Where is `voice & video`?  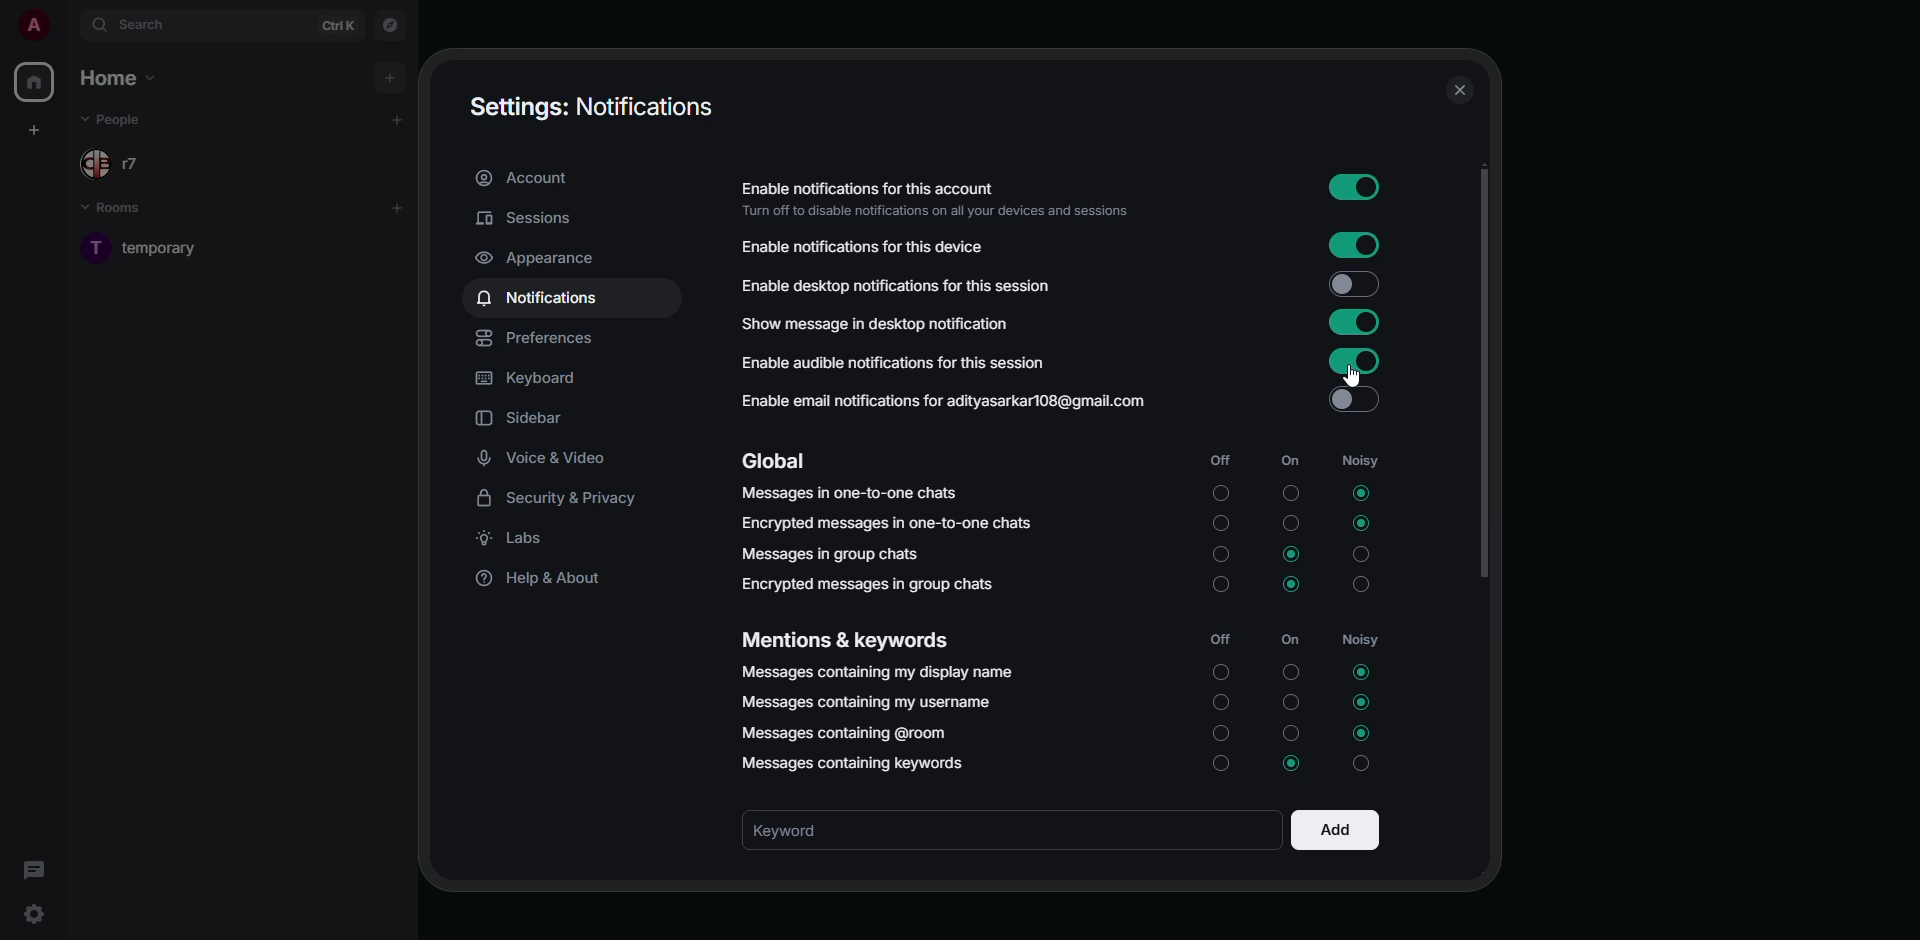 voice & video is located at coordinates (552, 459).